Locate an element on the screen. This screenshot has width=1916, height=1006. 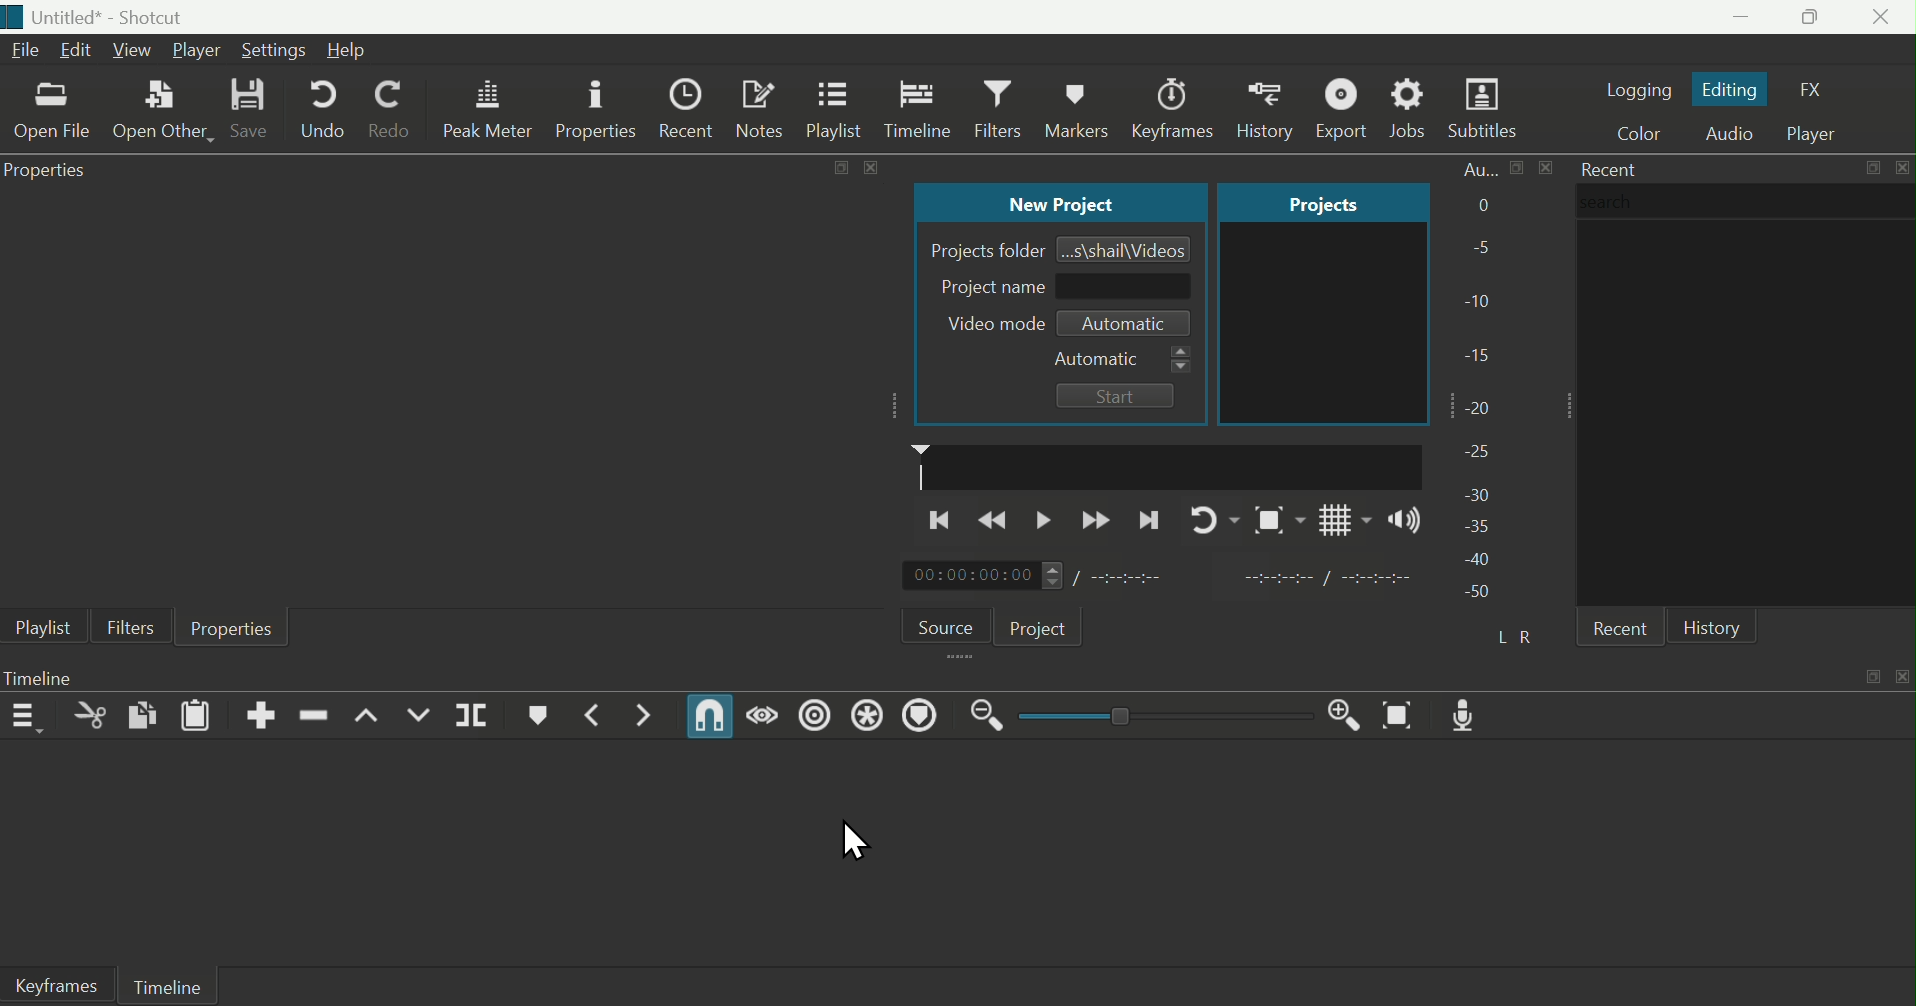
close is located at coordinates (1901, 167).